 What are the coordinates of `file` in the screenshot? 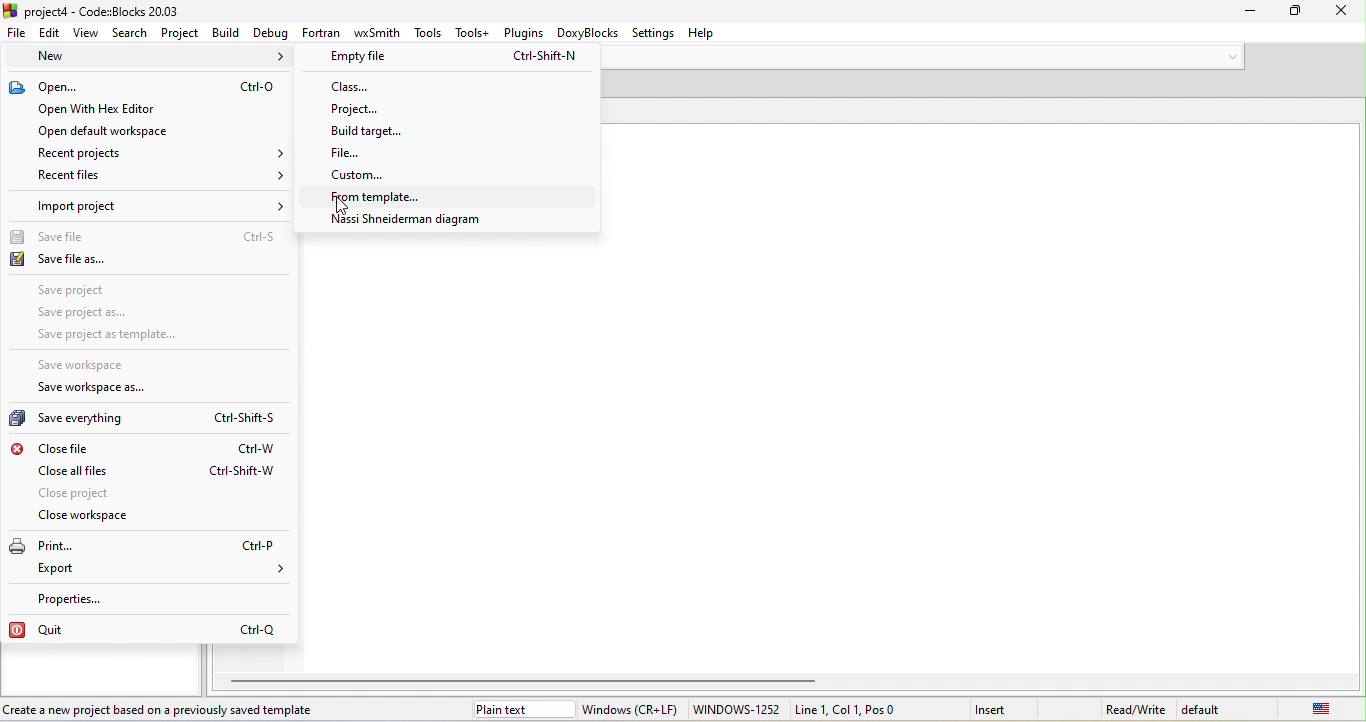 It's located at (16, 35).